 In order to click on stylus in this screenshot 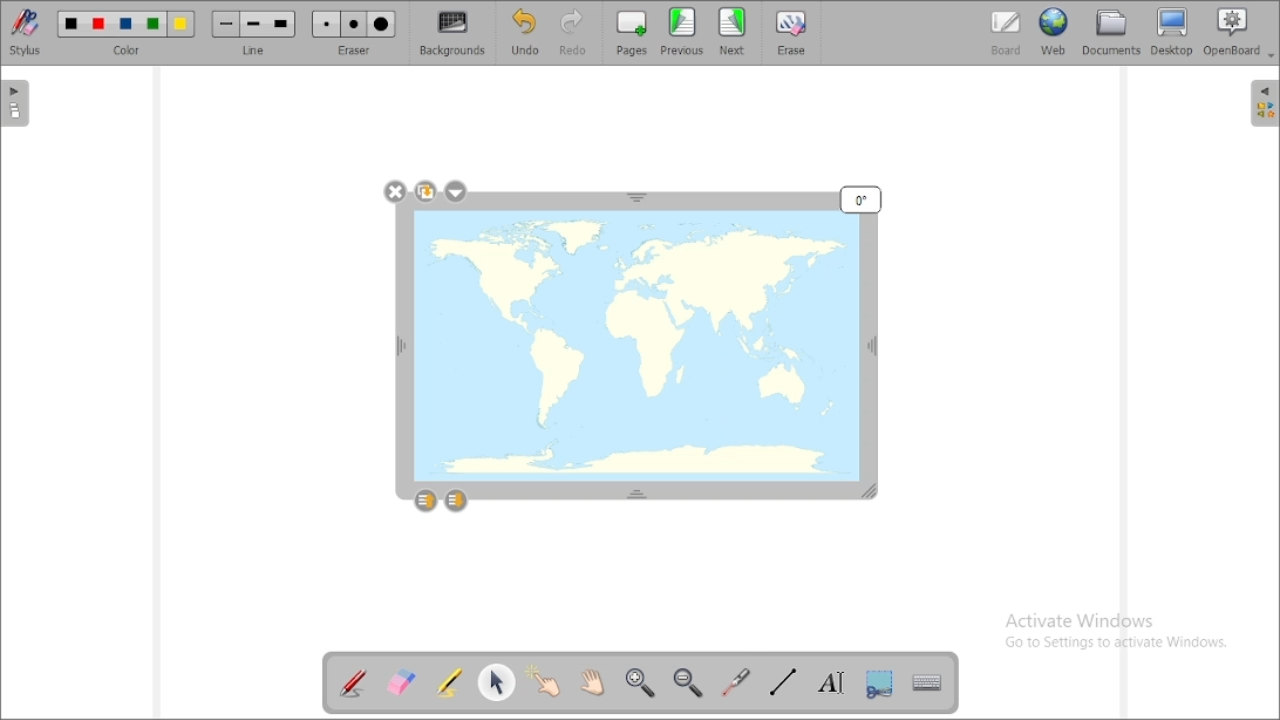, I will do `click(25, 32)`.